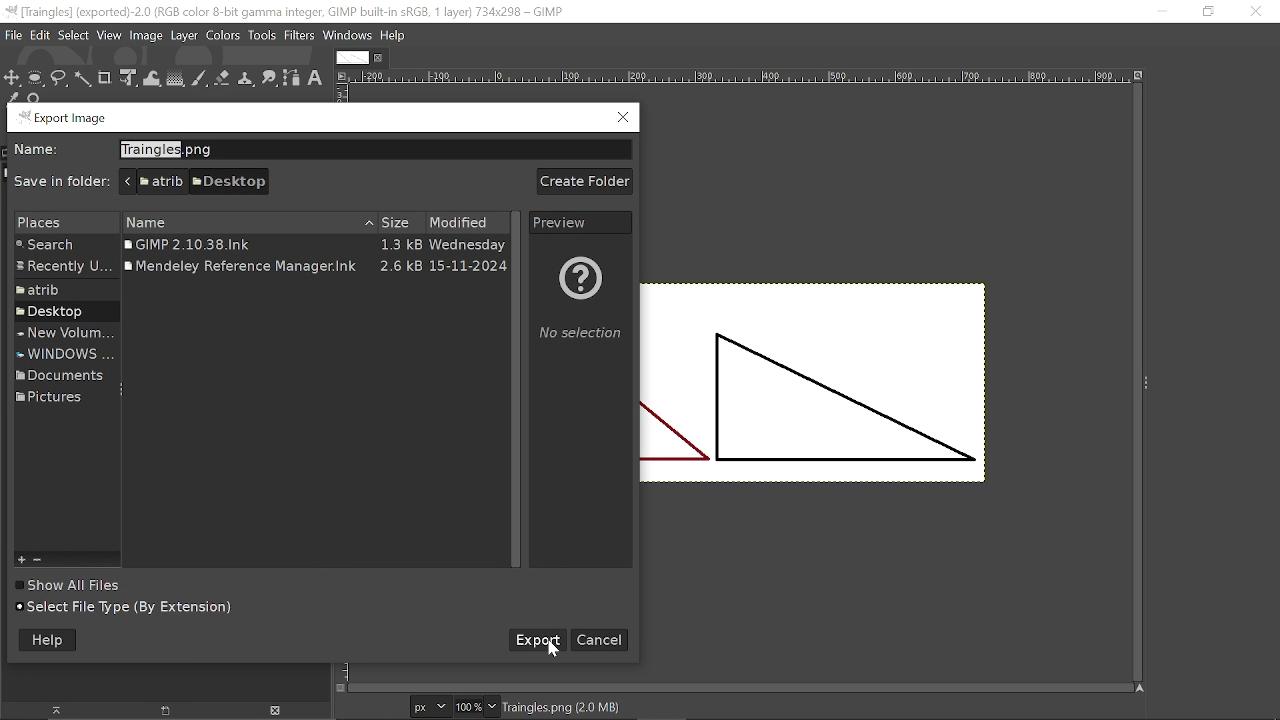 The image size is (1280, 720). What do you see at coordinates (556, 650) in the screenshot?
I see `Cursor` at bounding box center [556, 650].